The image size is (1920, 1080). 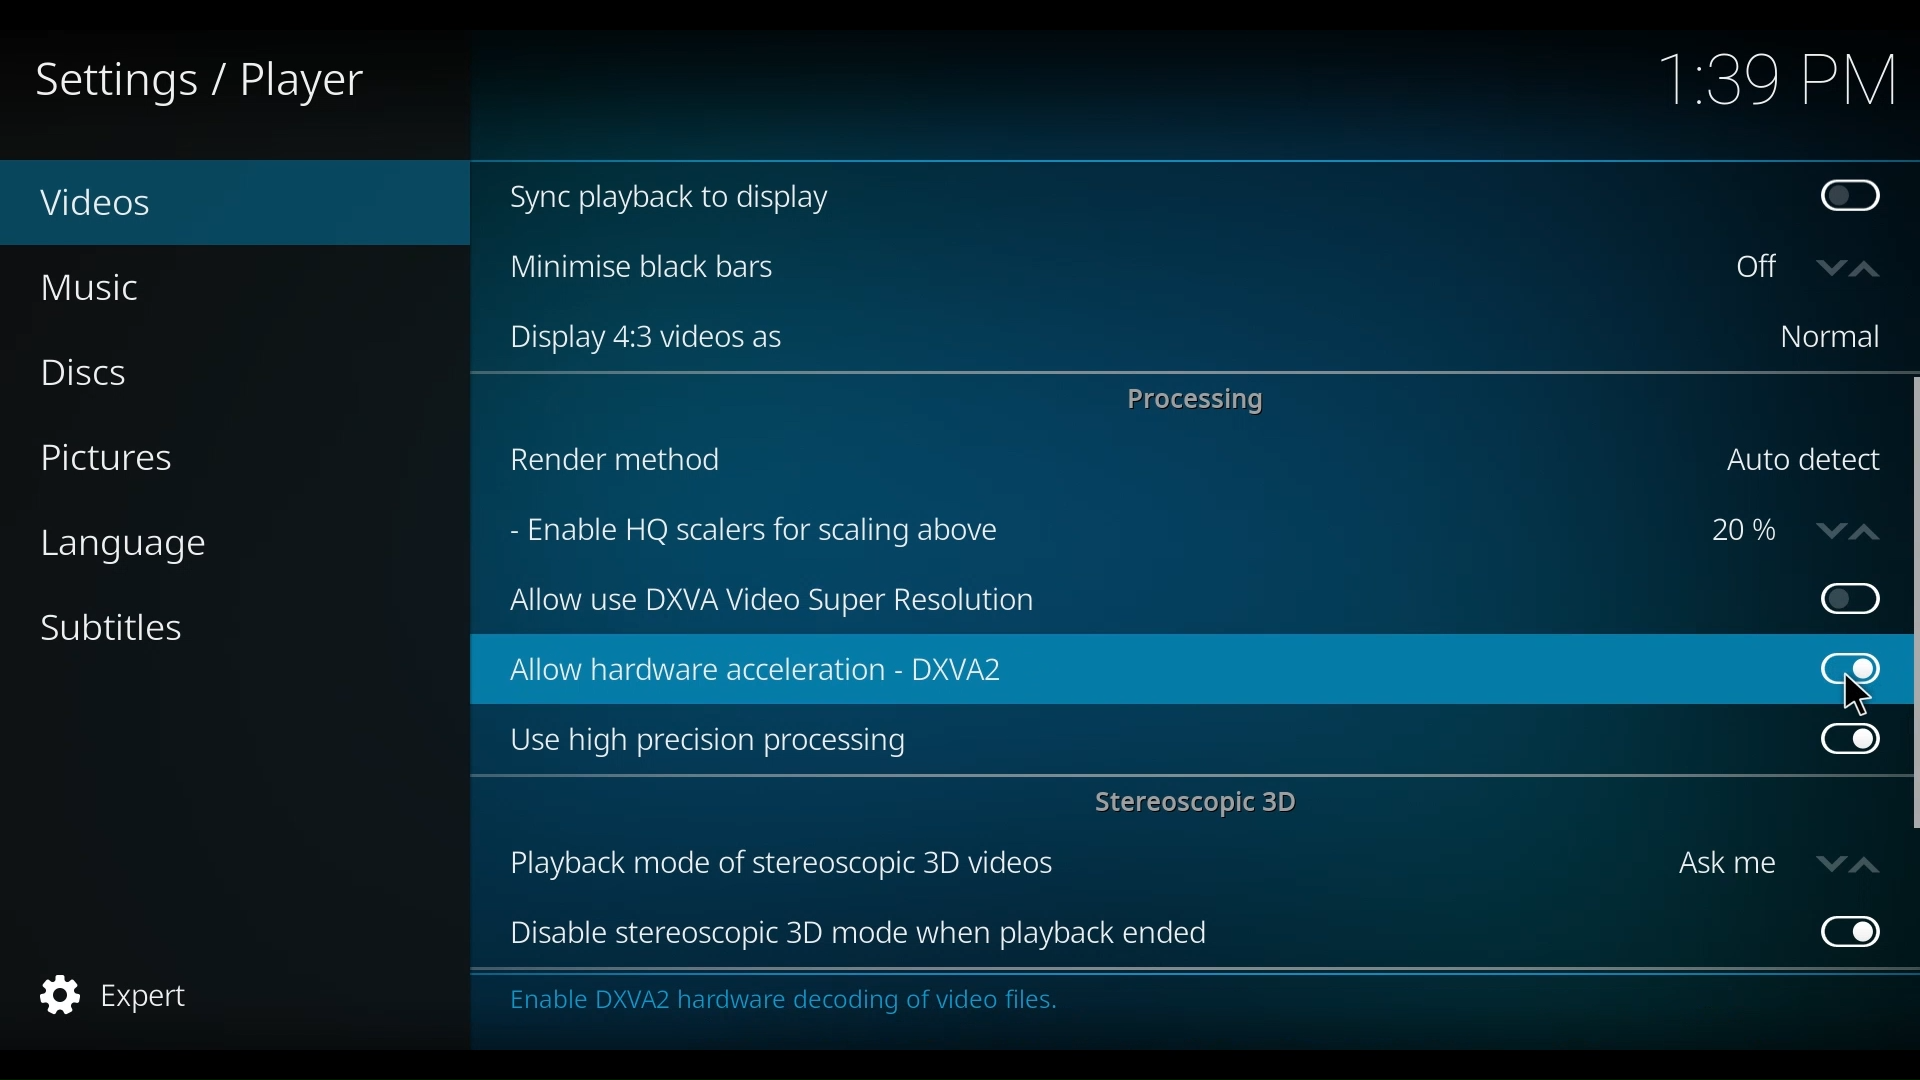 What do you see at coordinates (1131, 199) in the screenshot?
I see `Sync playback to display` at bounding box center [1131, 199].